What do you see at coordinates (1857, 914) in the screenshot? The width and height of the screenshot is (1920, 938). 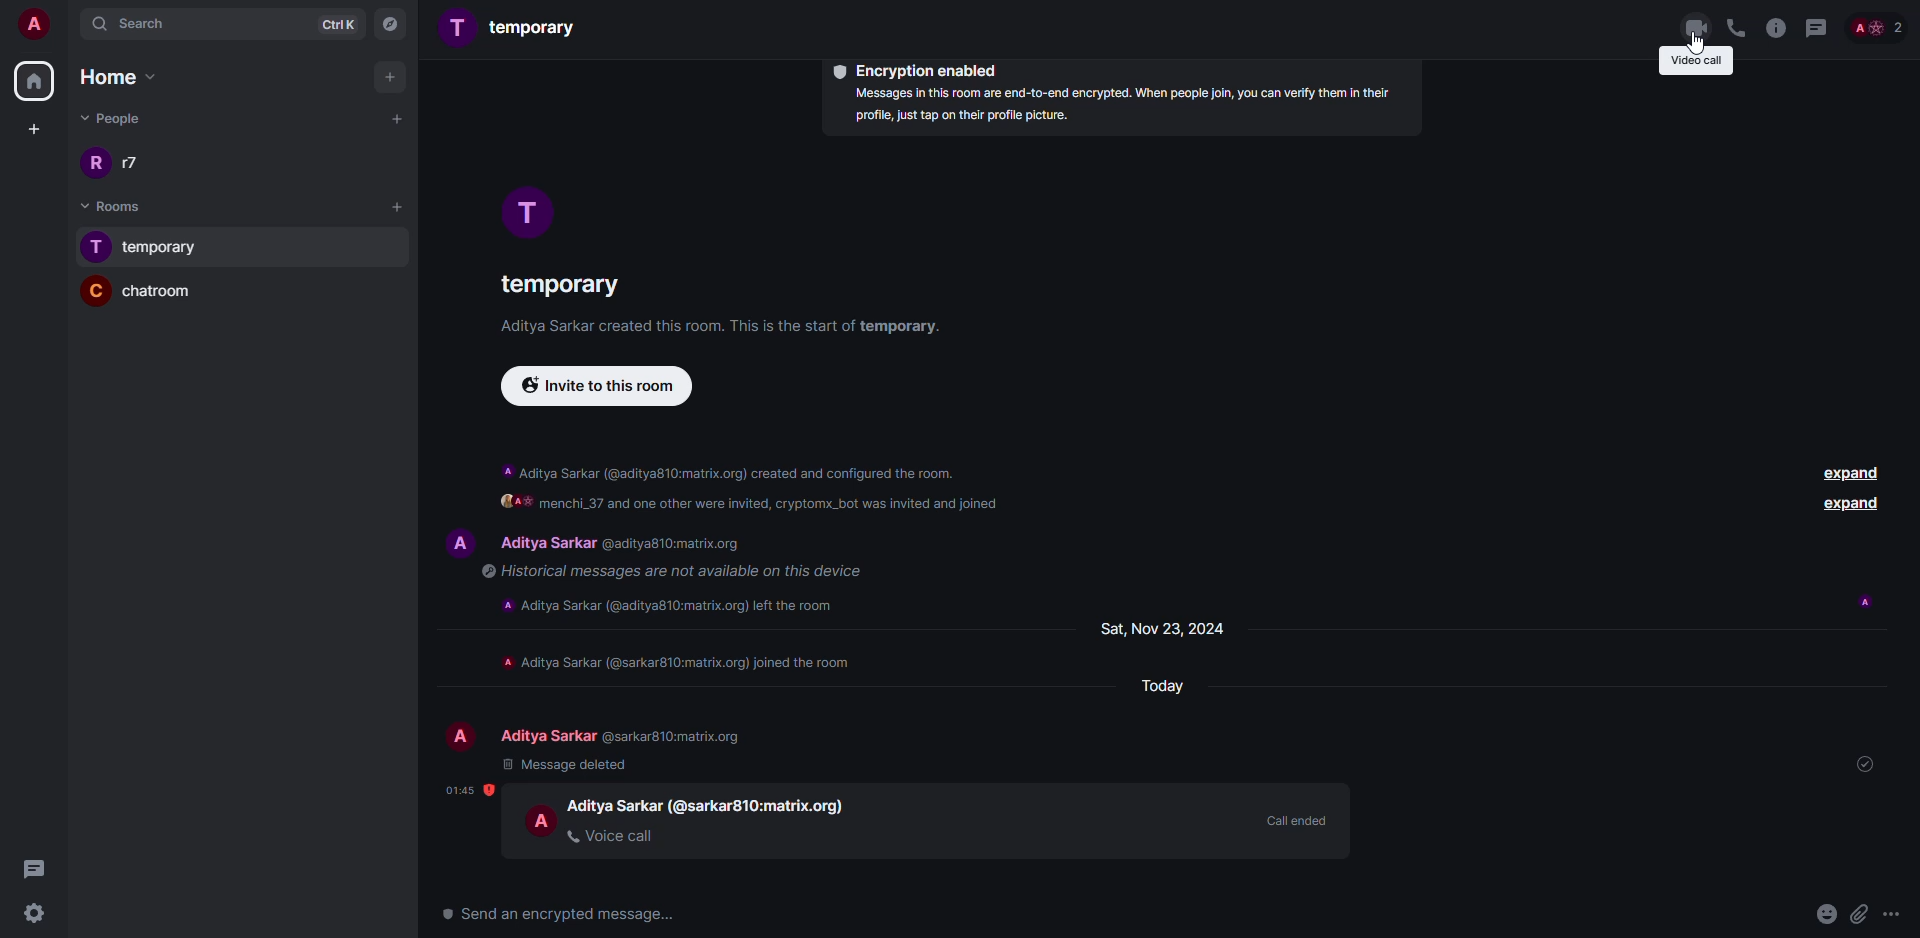 I see `attach` at bounding box center [1857, 914].